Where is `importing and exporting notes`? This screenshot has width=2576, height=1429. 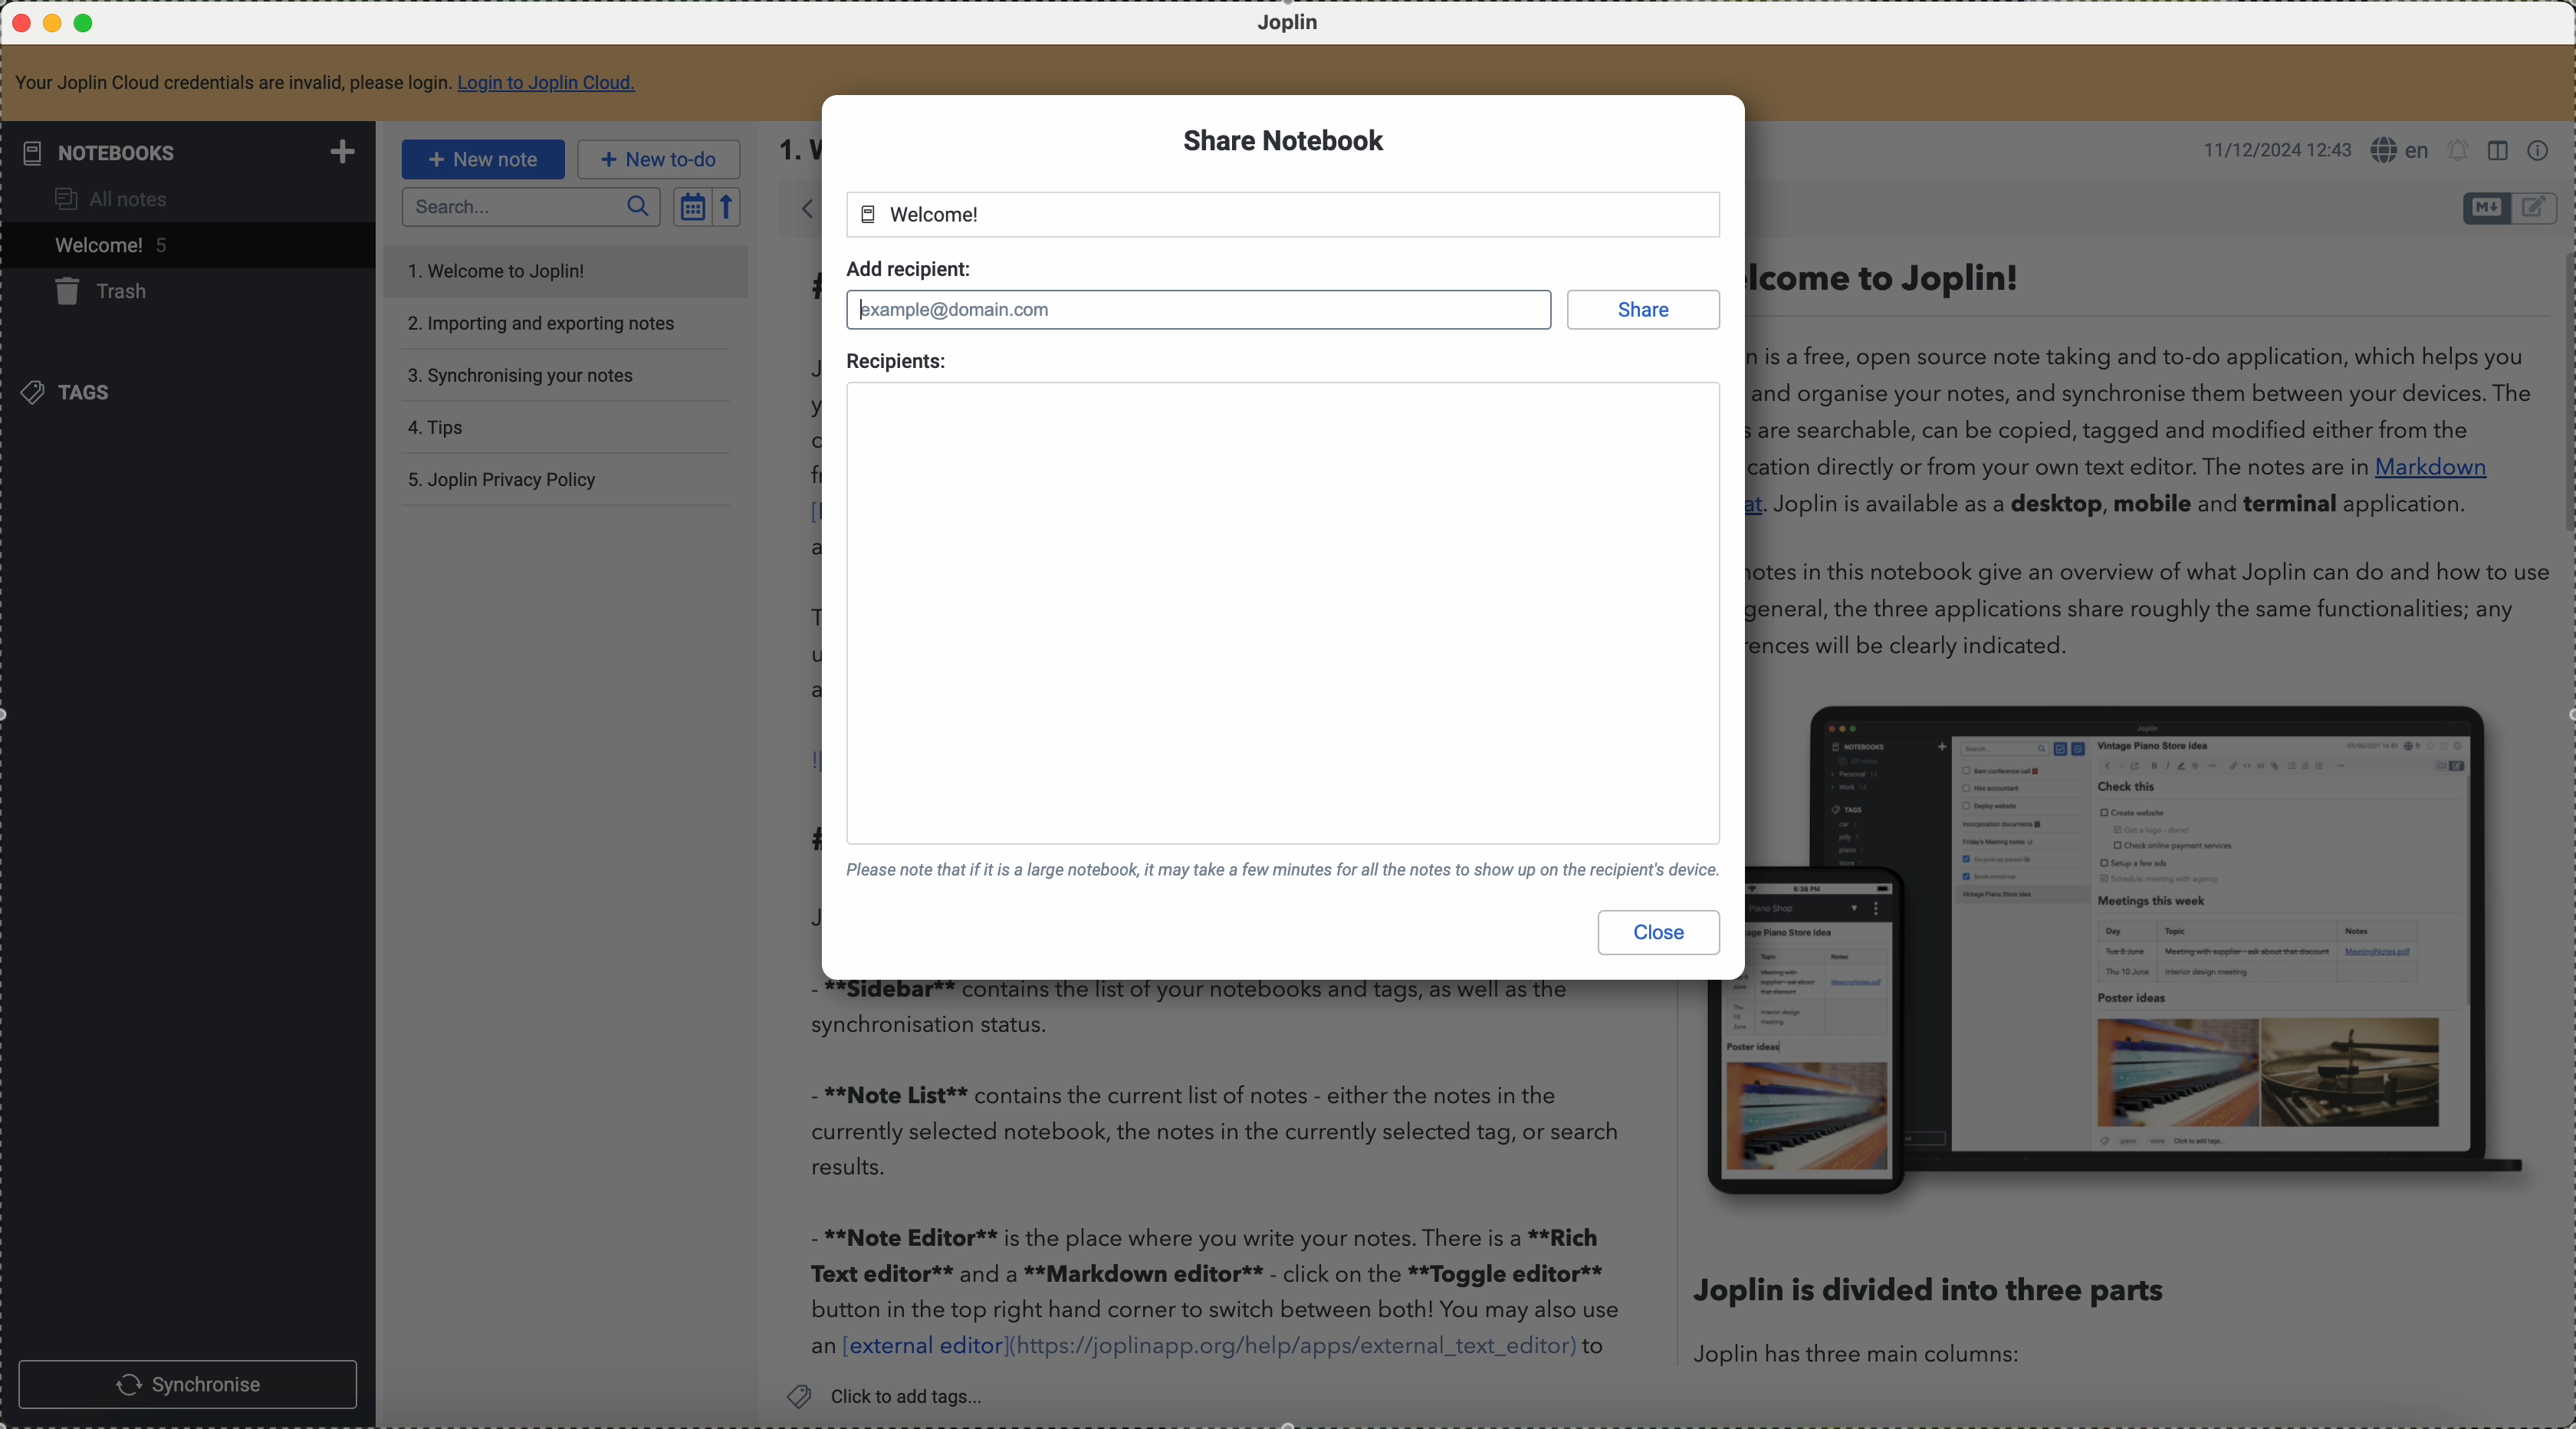 importing and exporting notes is located at coordinates (544, 324).